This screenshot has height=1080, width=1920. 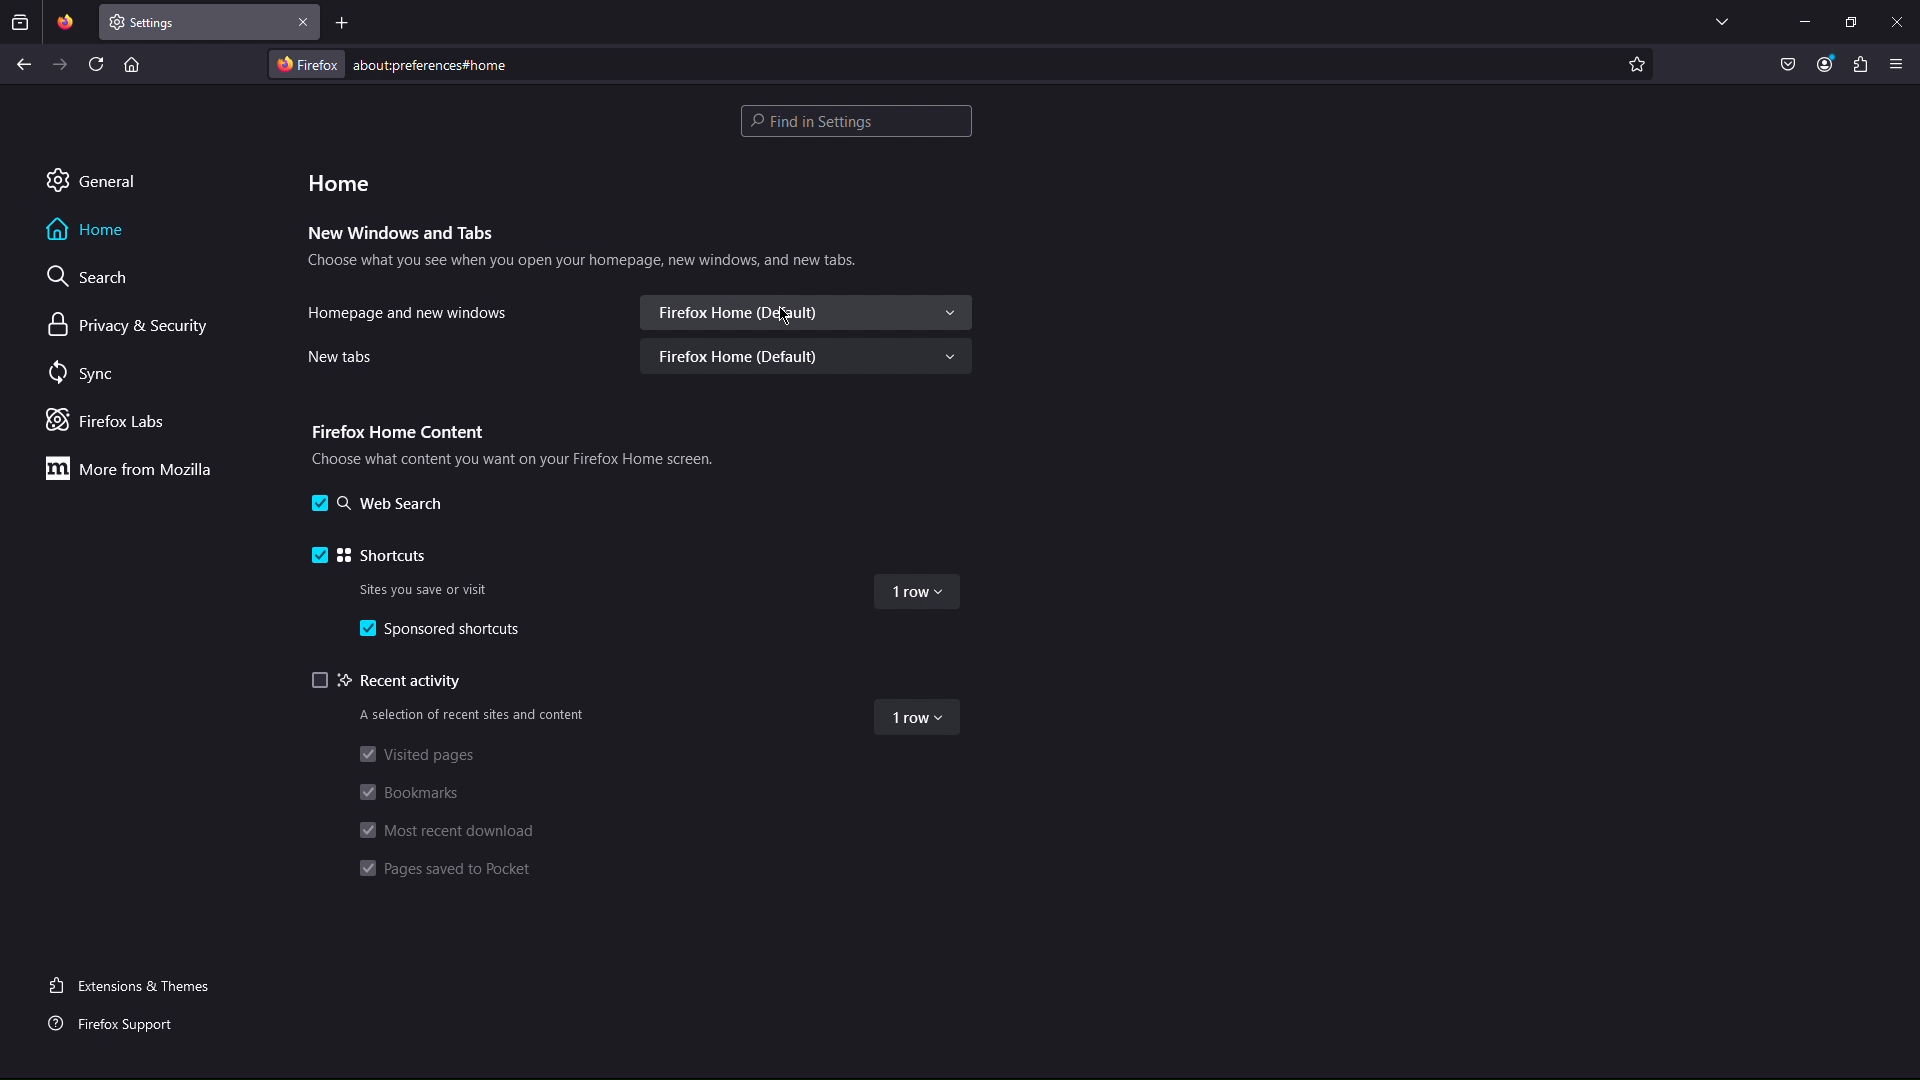 I want to click on General, so click(x=91, y=179).